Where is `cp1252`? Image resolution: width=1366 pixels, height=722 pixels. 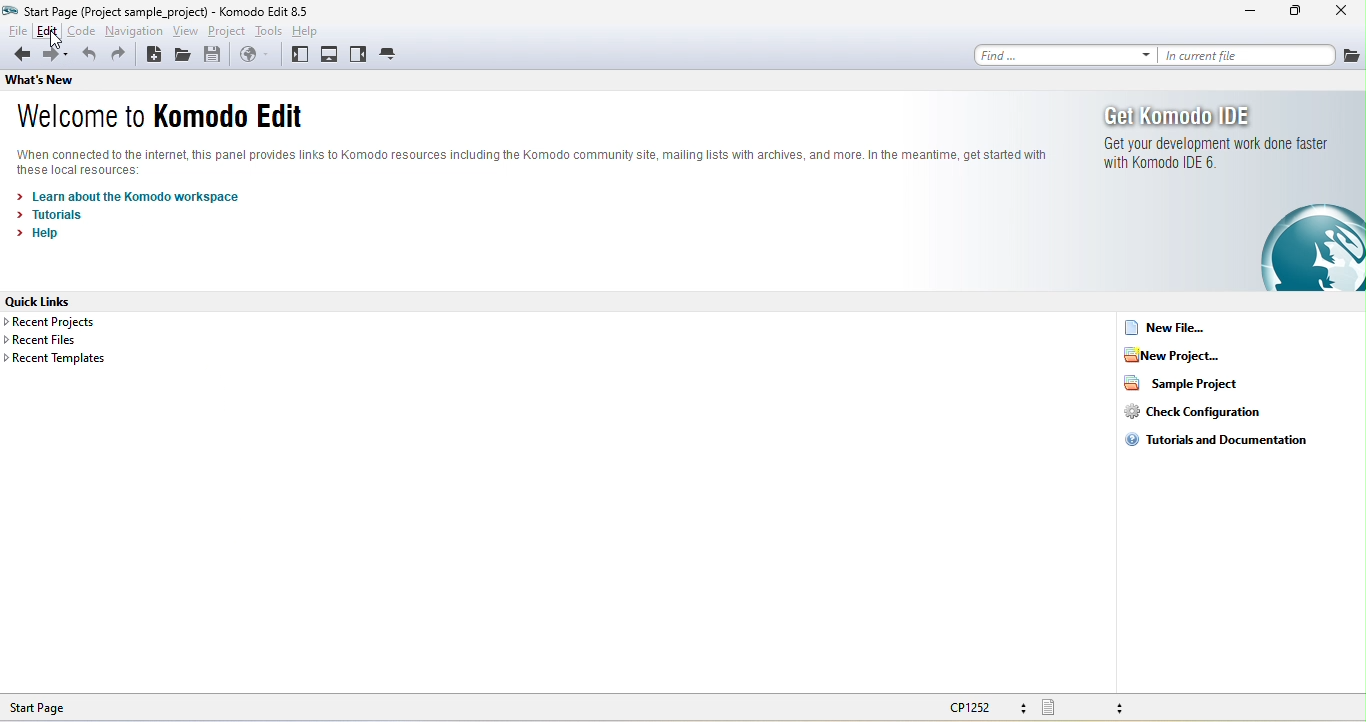
cp1252 is located at coordinates (984, 707).